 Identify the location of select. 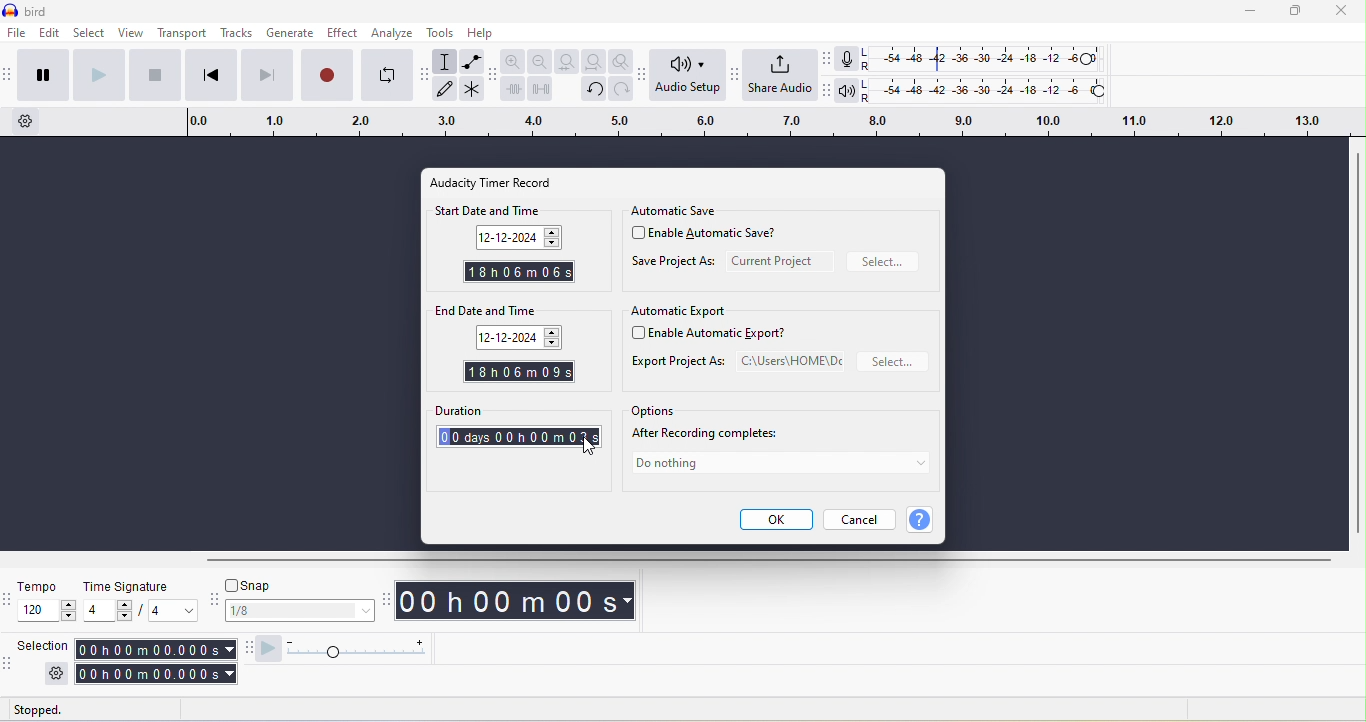
(894, 363).